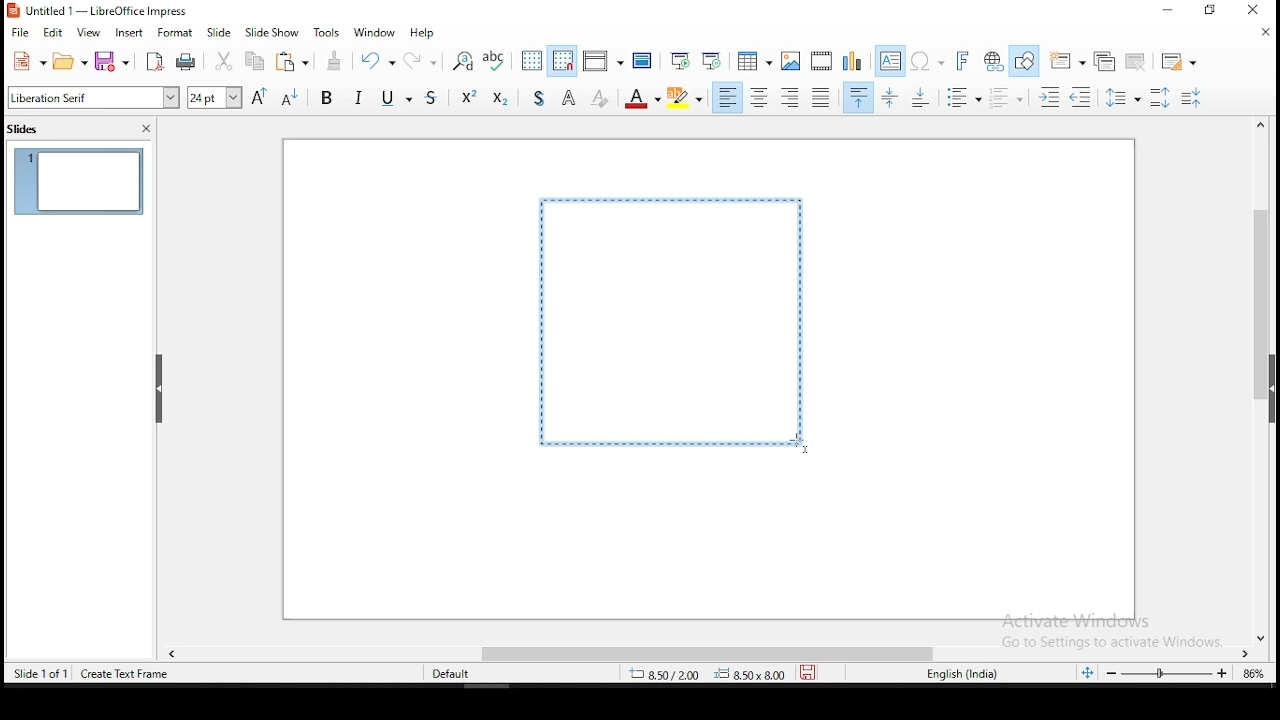 This screenshot has width=1280, height=720. What do you see at coordinates (20, 31) in the screenshot?
I see `file` at bounding box center [20, 31].